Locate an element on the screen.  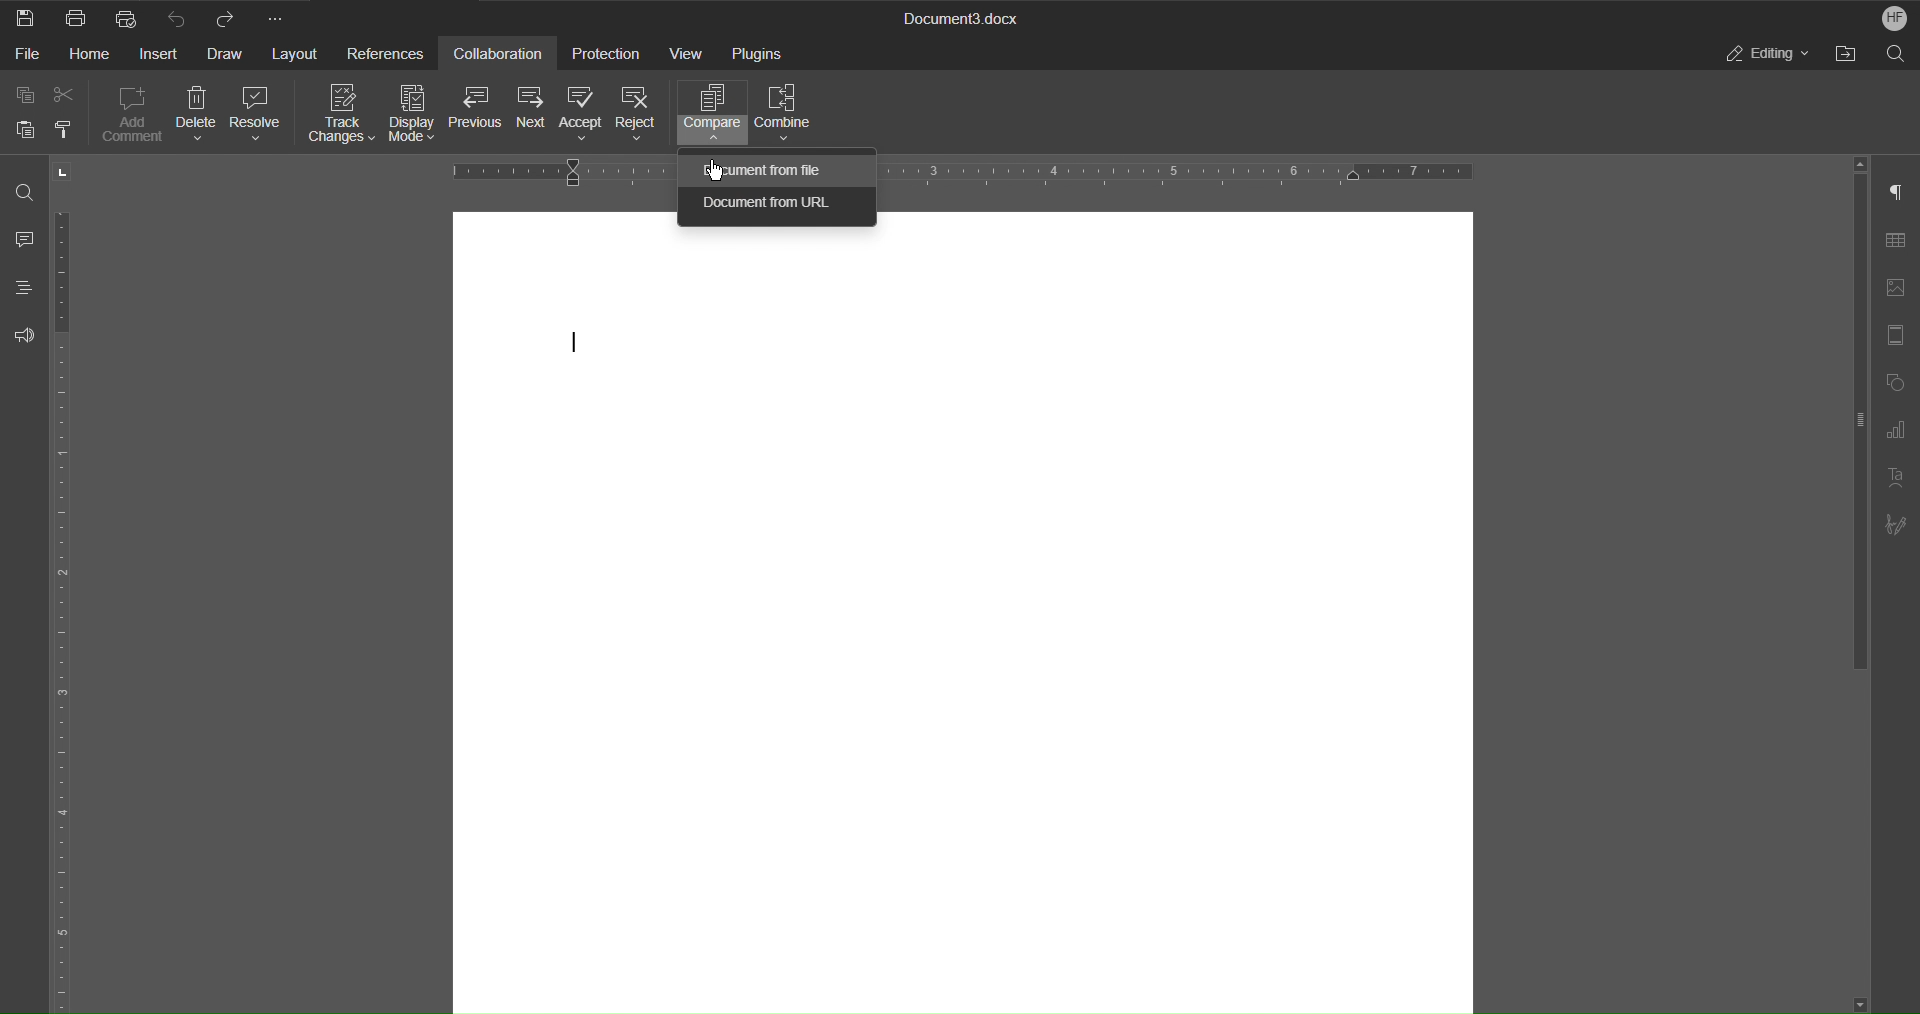
Open File Location is located at coordinates (1845, 54).